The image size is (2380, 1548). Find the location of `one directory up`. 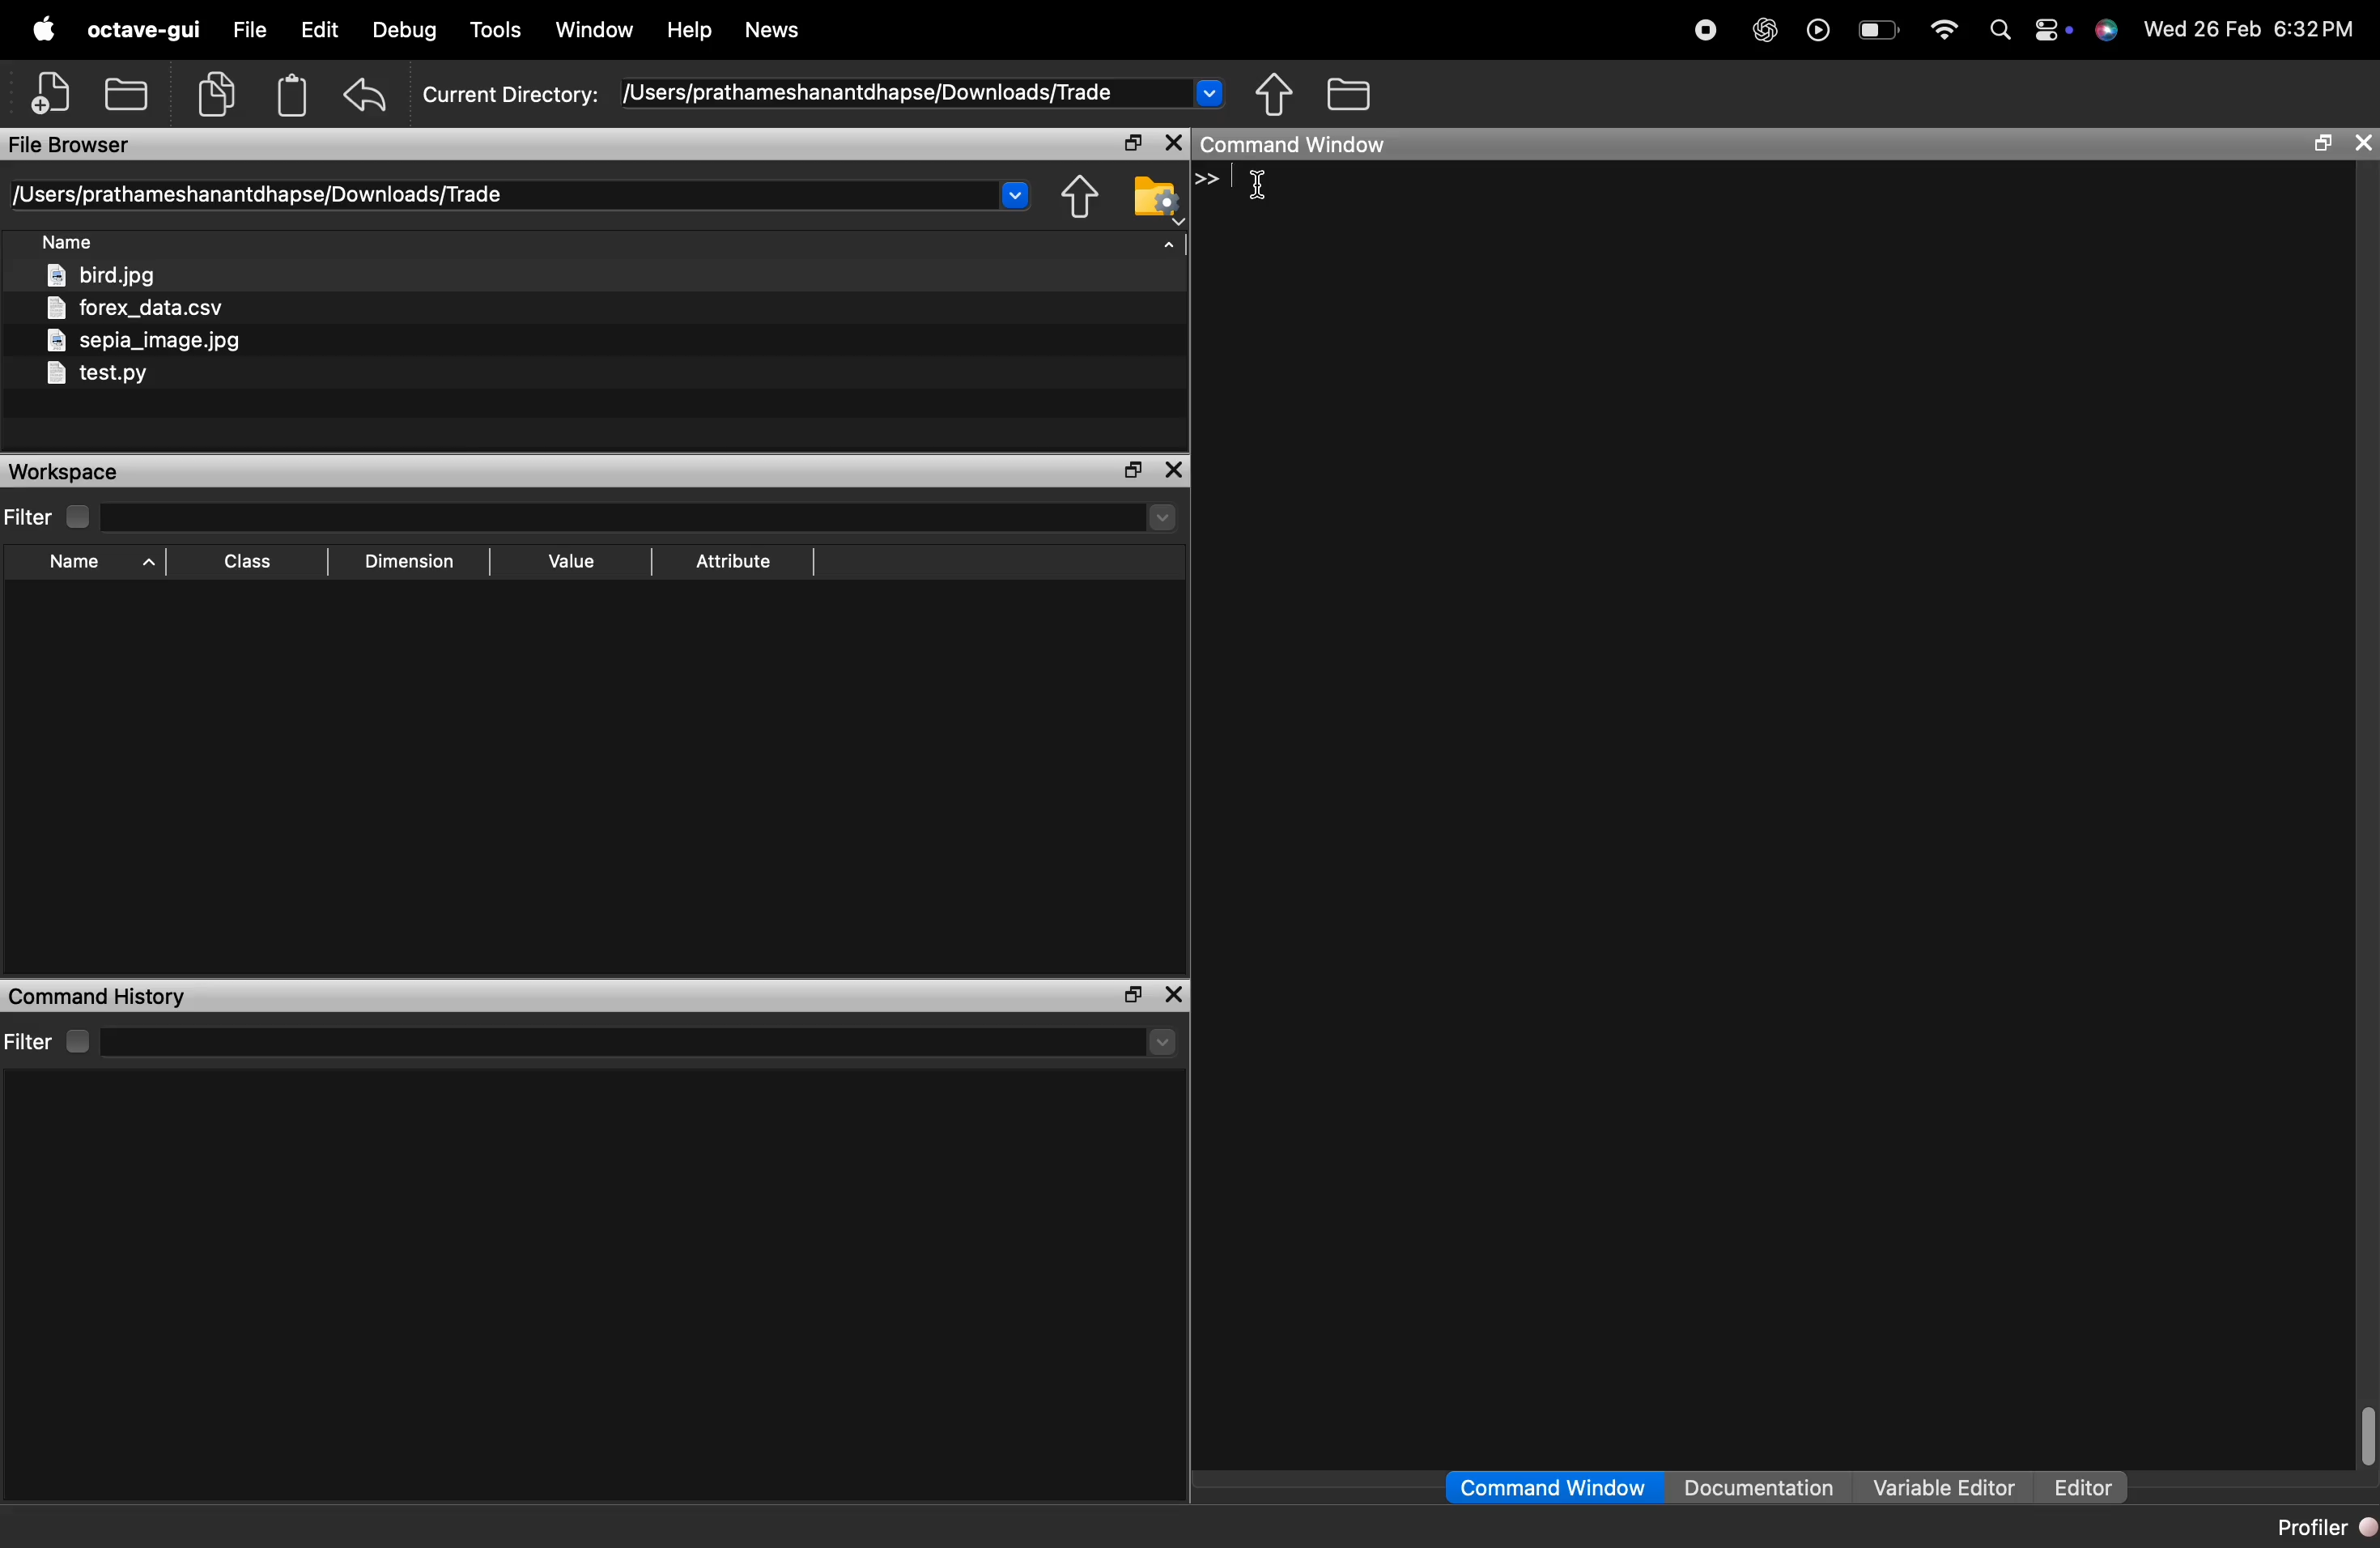

one directory up is located at coordinates (1084, 197).